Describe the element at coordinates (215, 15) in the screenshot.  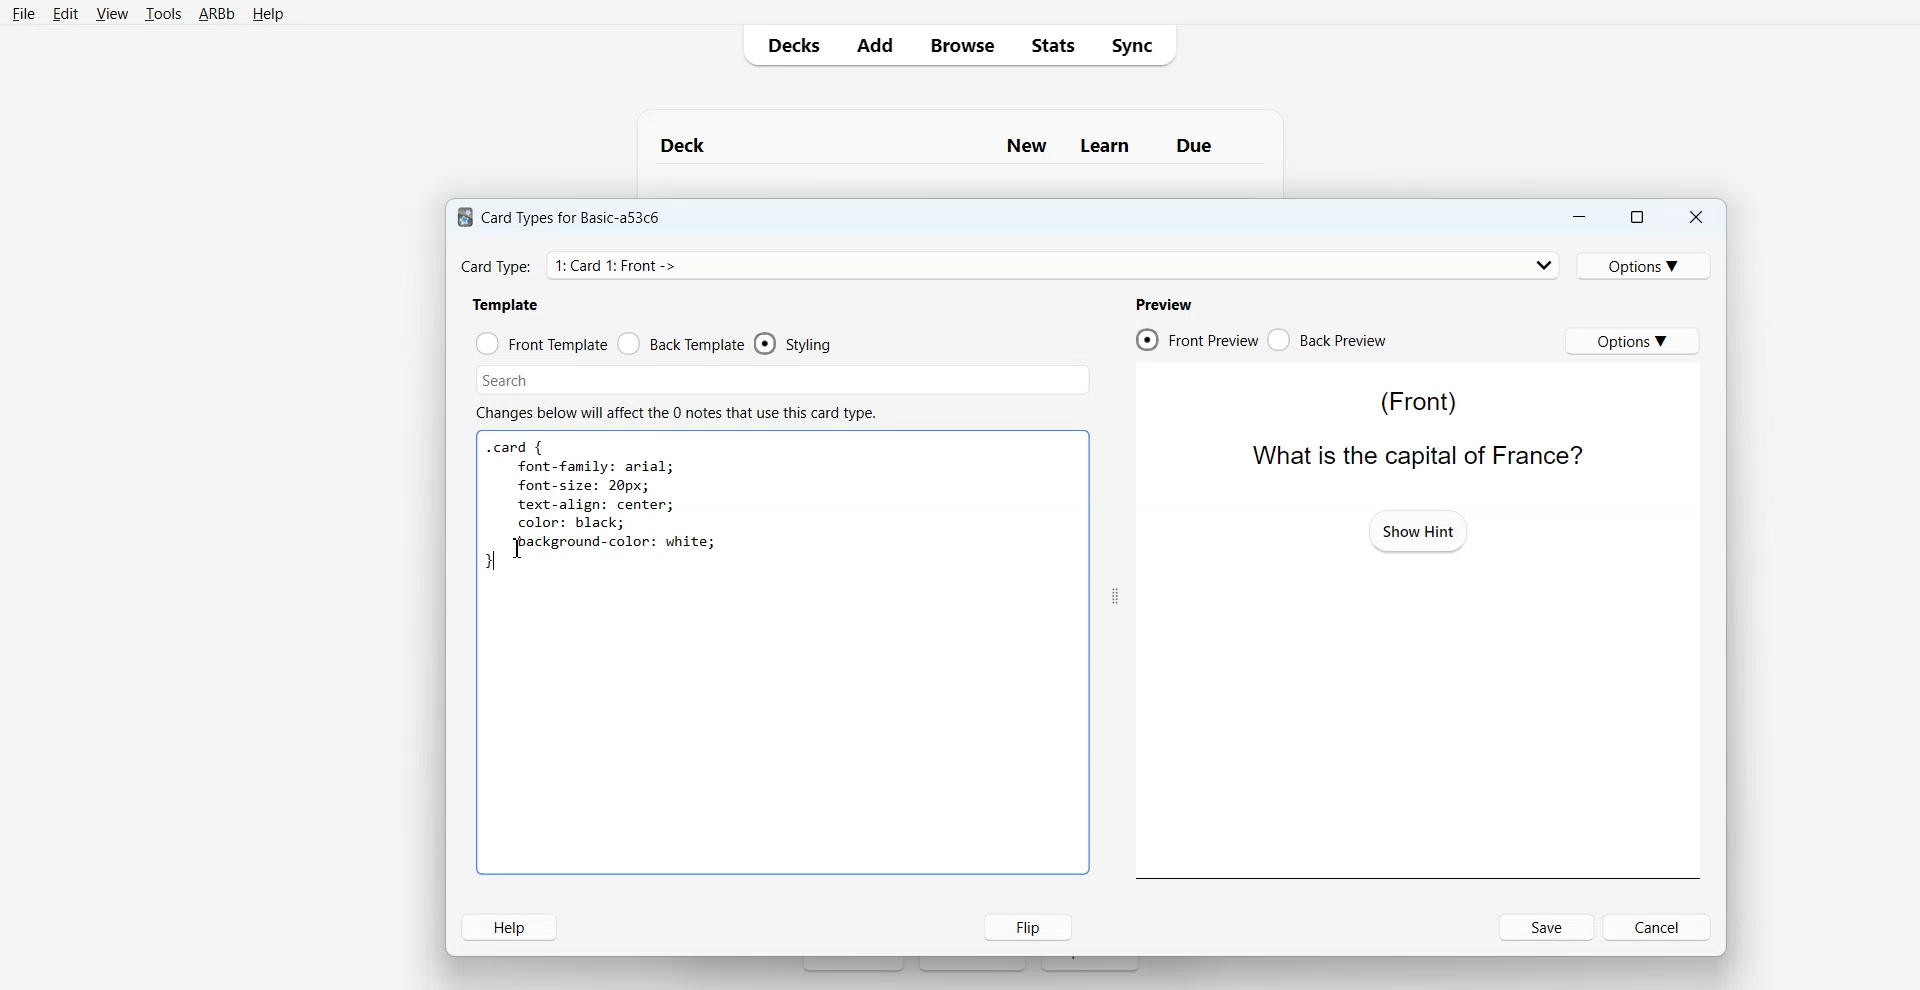
I see `ARBb` at that location.